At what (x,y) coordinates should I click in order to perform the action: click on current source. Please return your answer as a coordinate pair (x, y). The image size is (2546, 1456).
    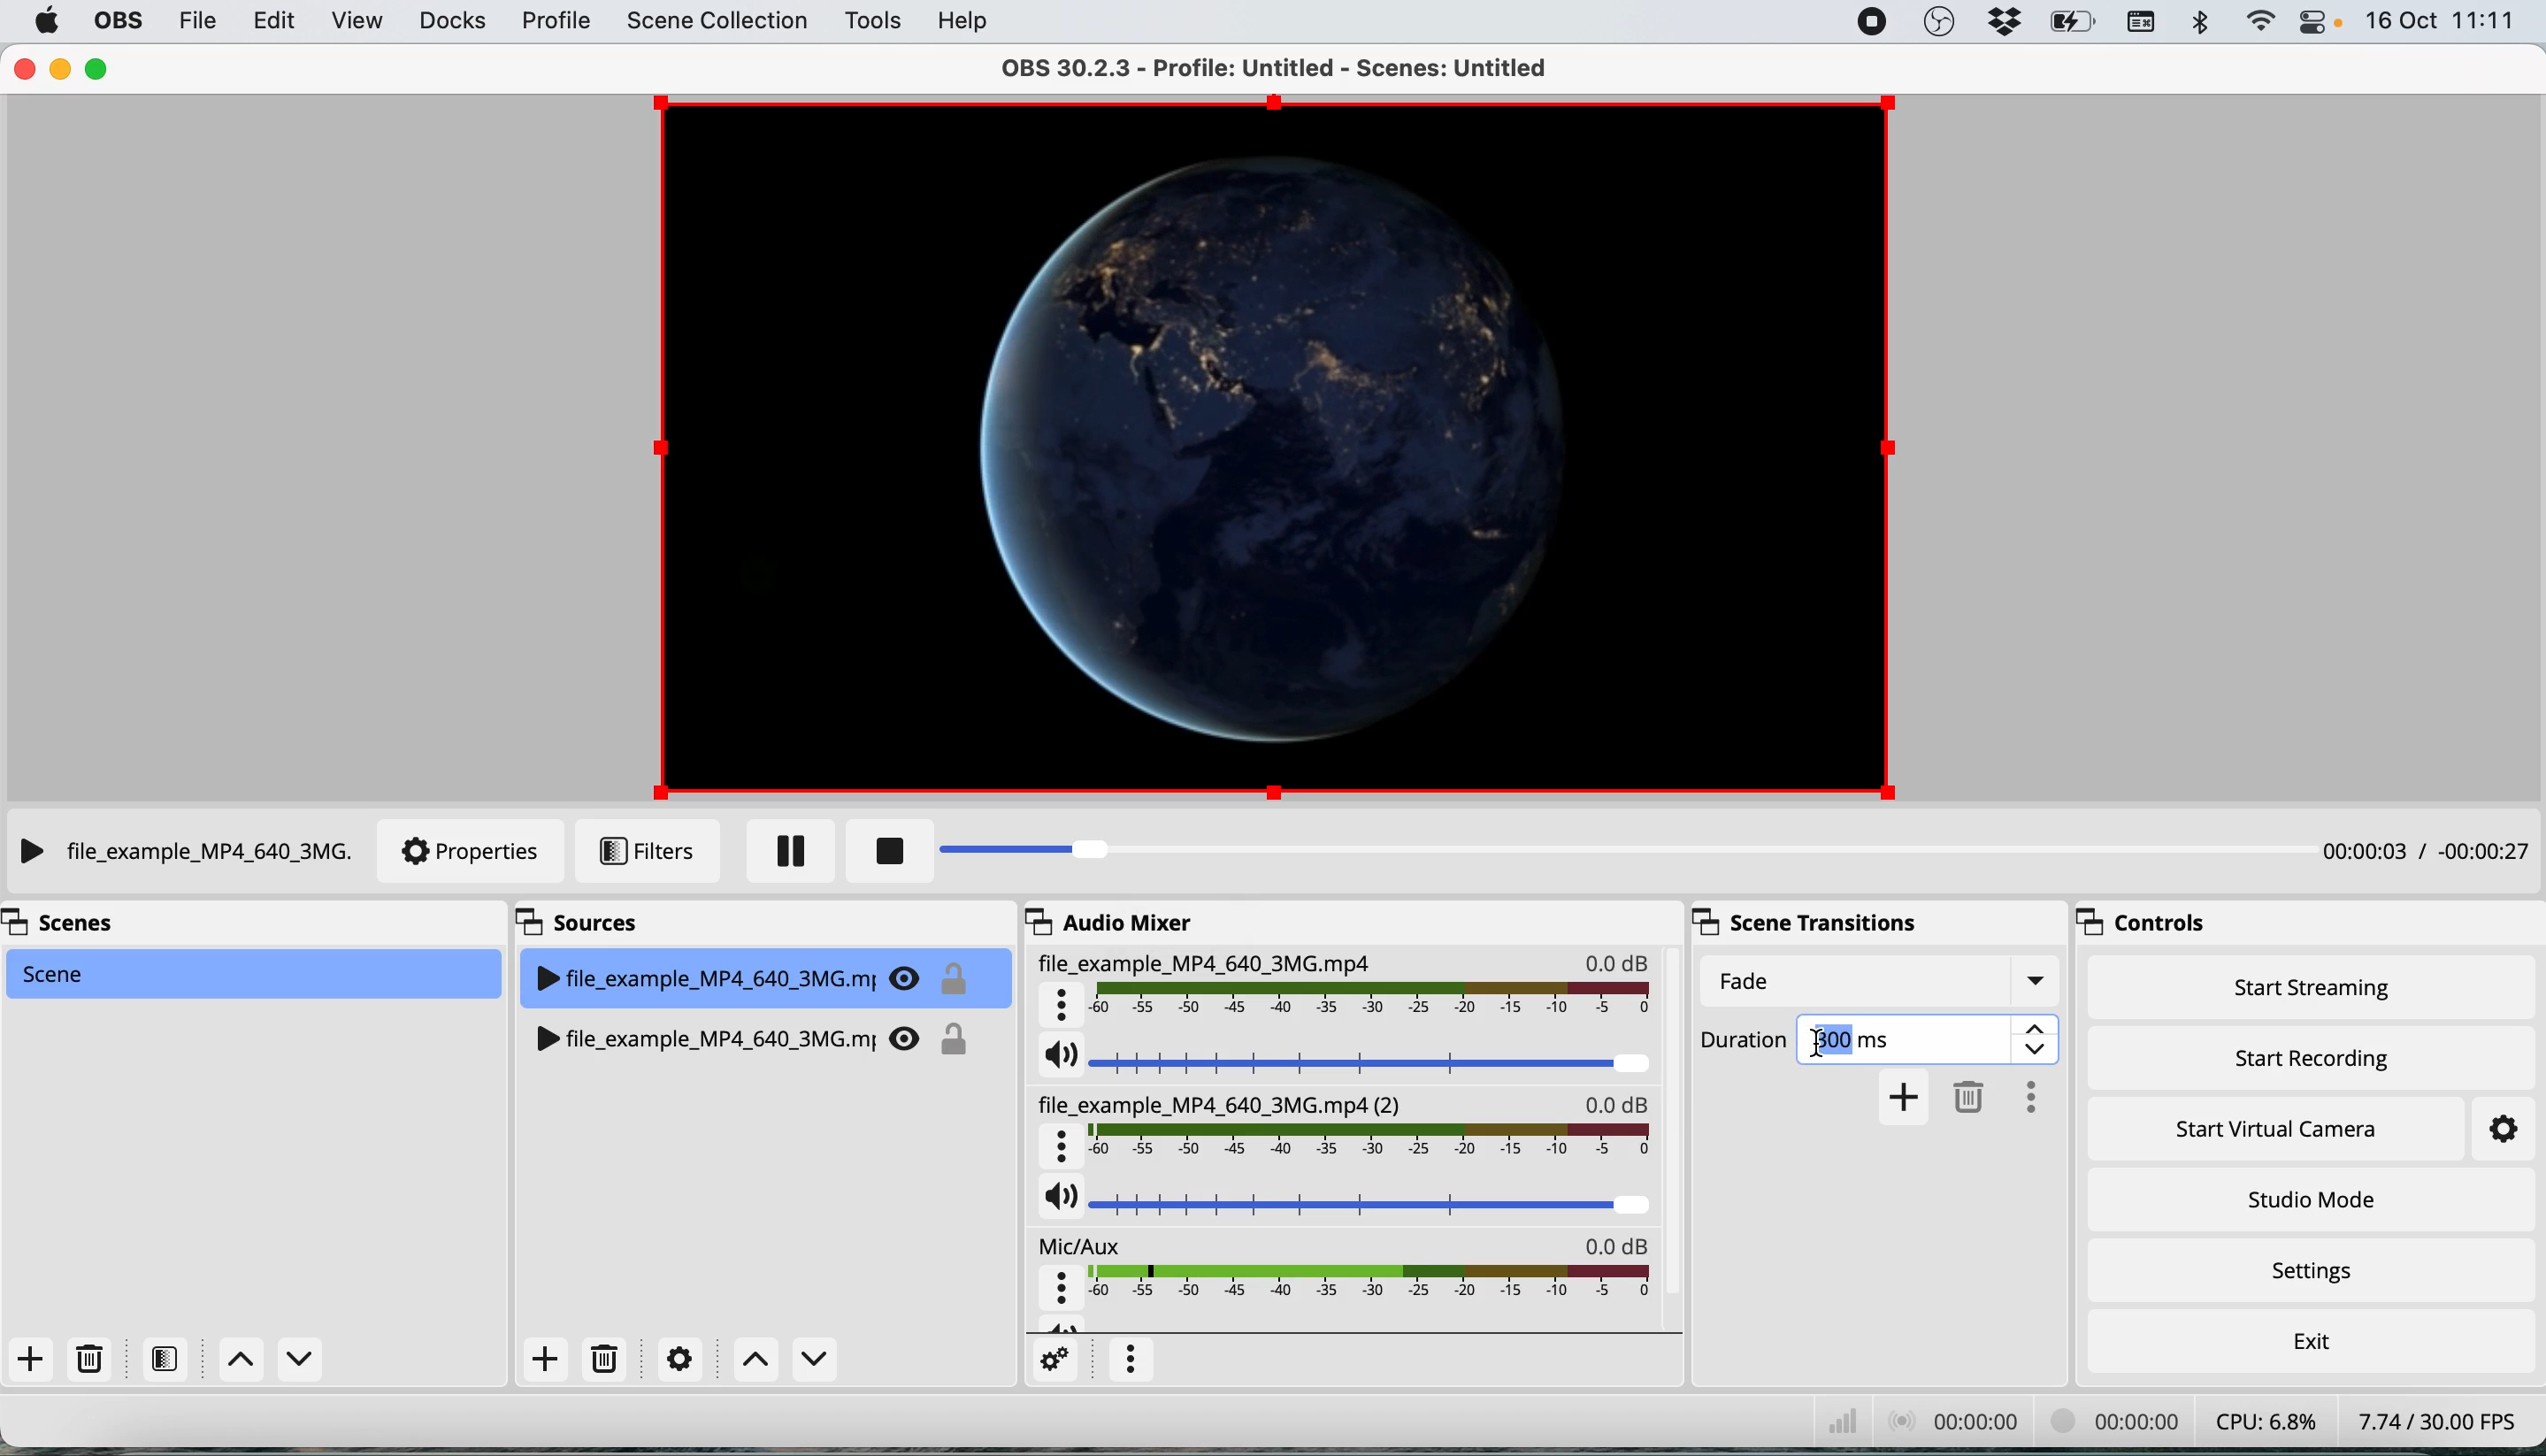
    Looking at the image, I should click on (750, 971).